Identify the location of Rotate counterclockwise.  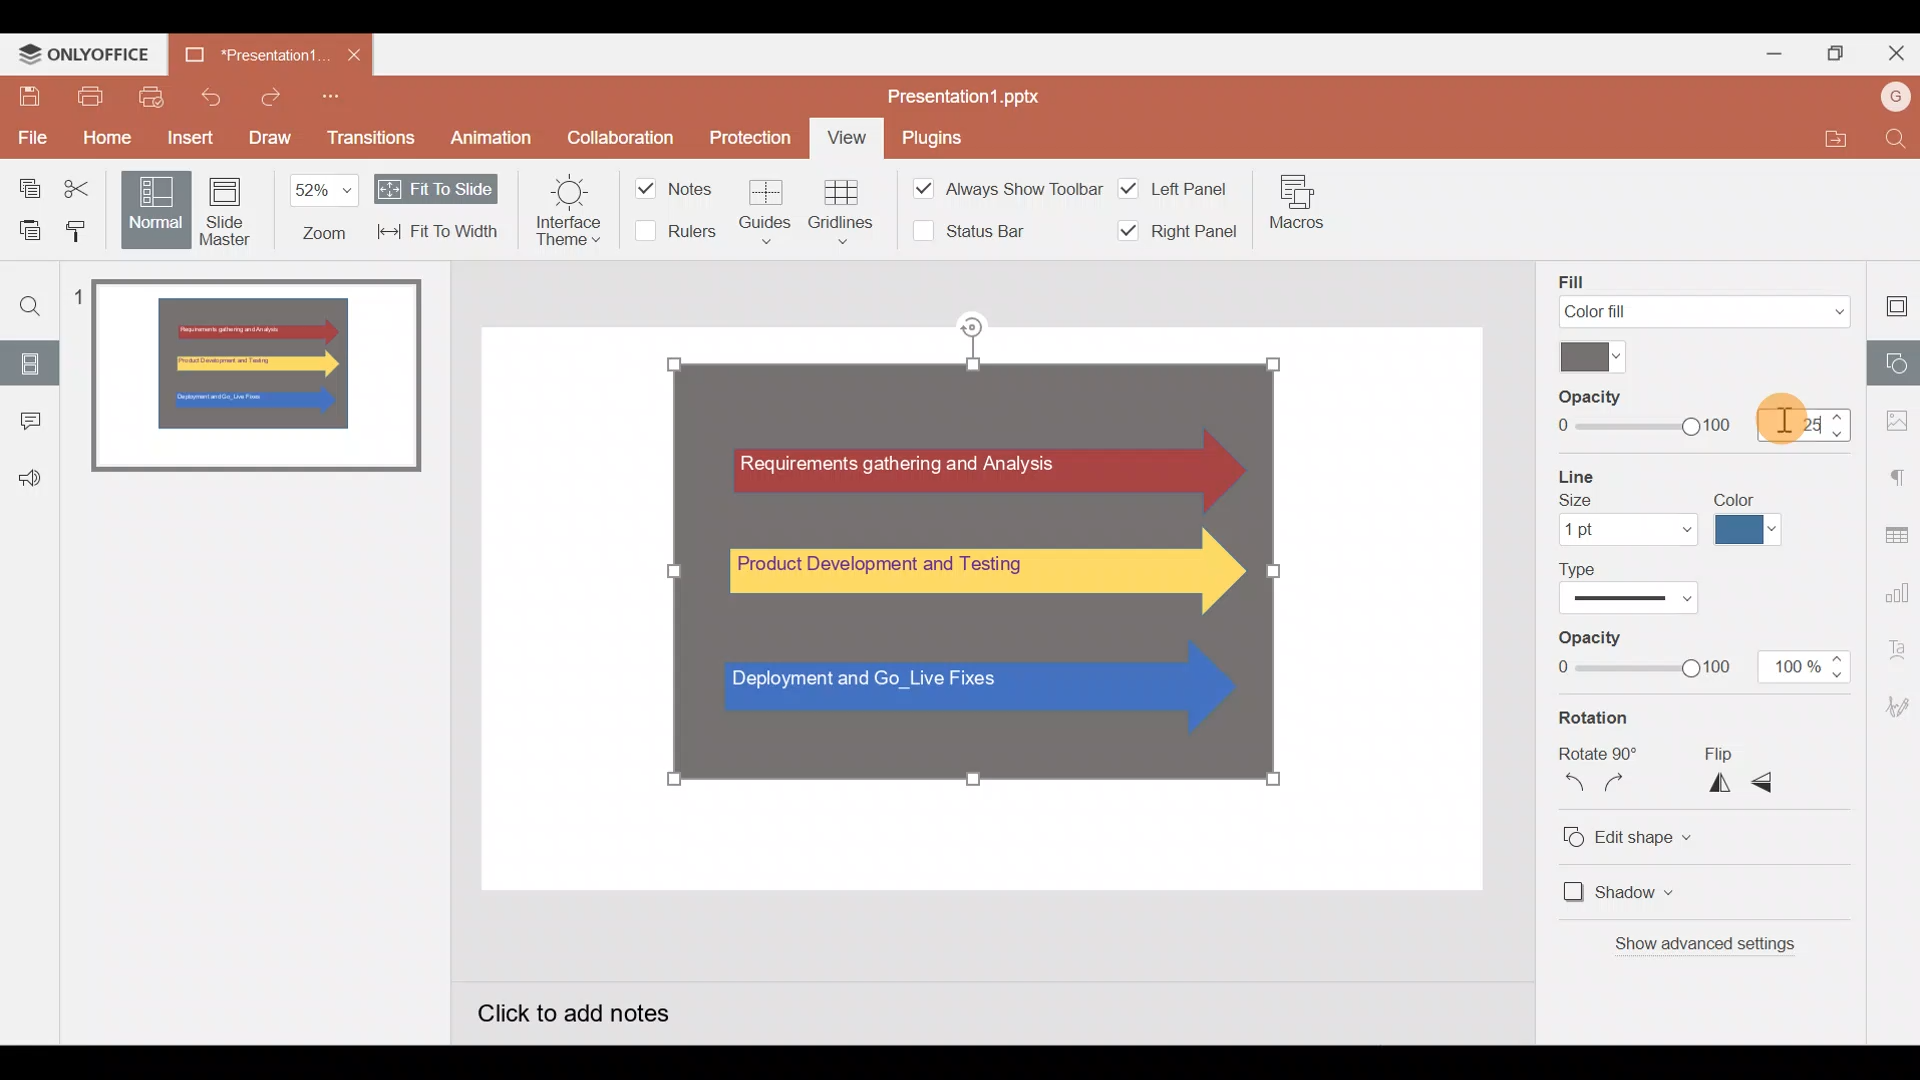
(1566, 785).